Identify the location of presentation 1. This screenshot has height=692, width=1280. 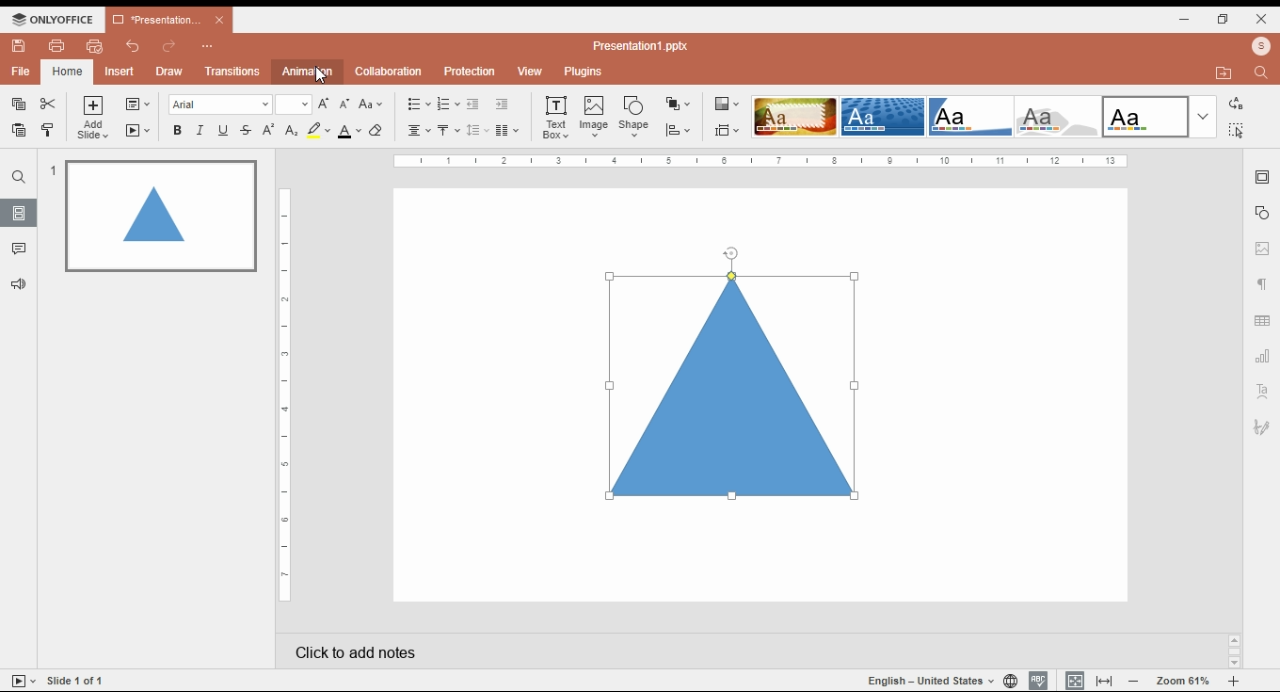
(167, 20).